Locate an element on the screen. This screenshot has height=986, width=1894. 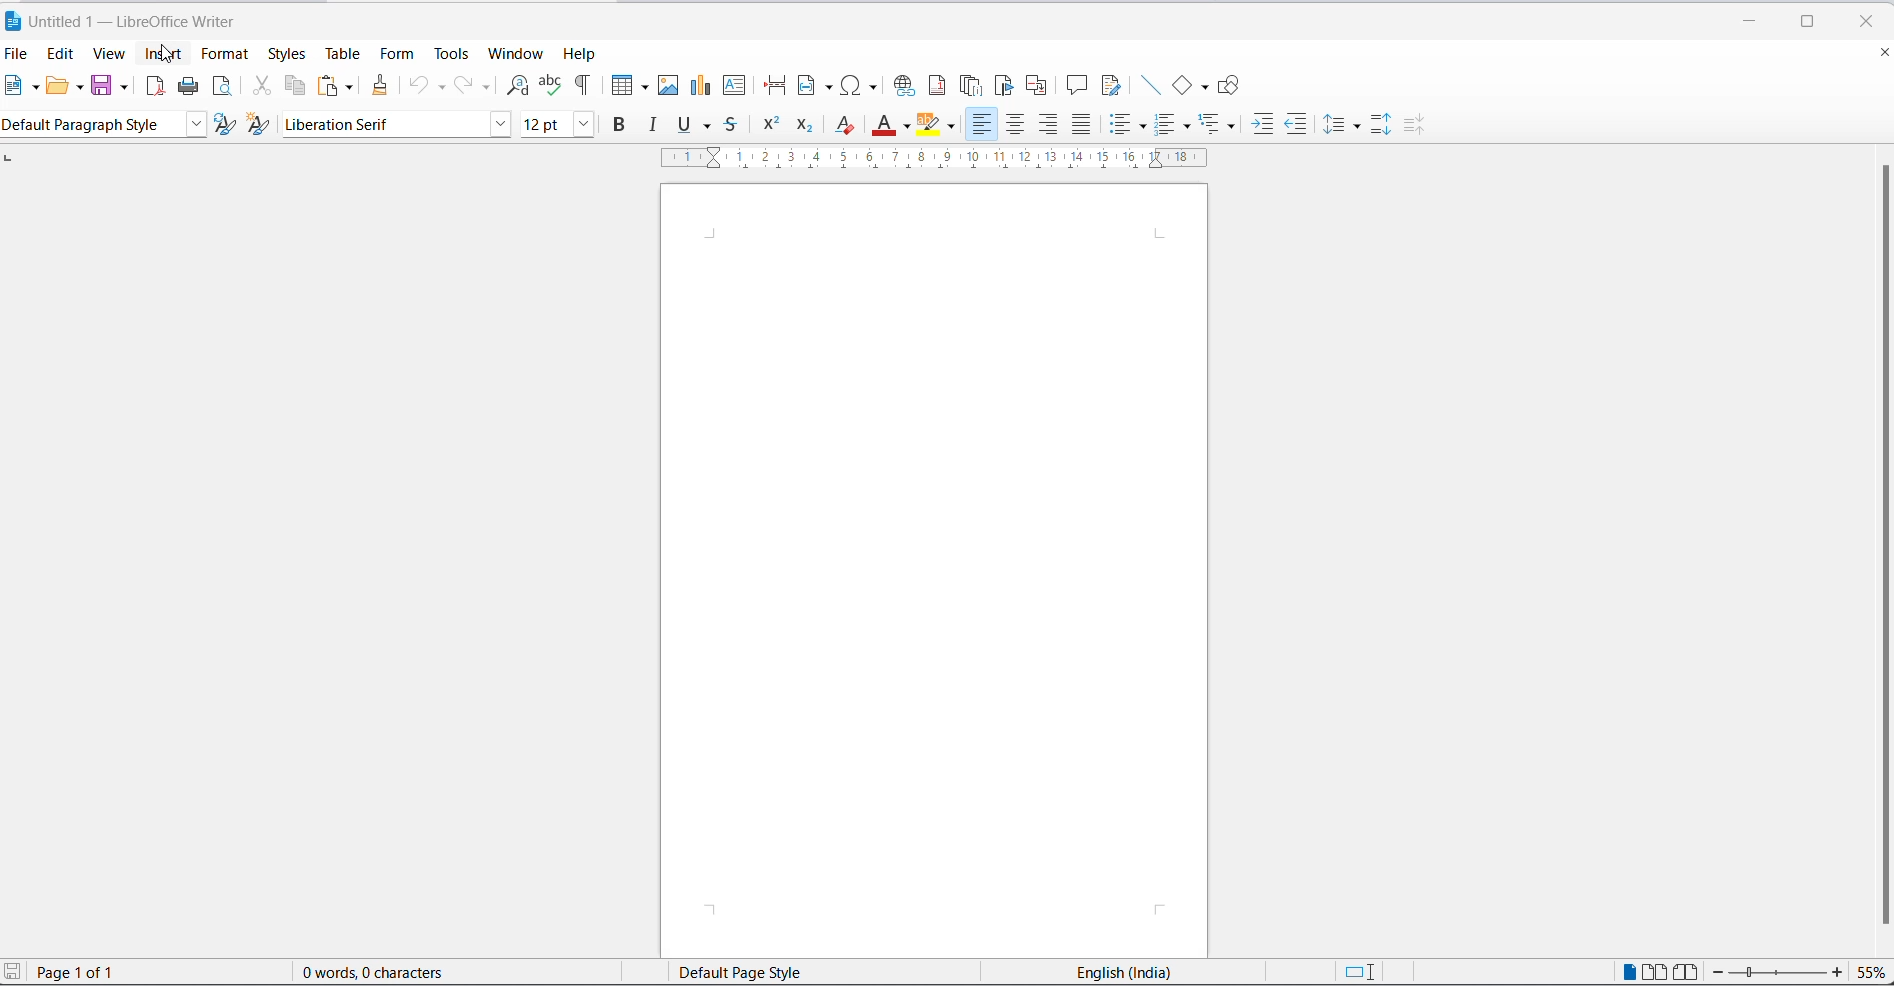
scaling is located at coordinates (951, 163).